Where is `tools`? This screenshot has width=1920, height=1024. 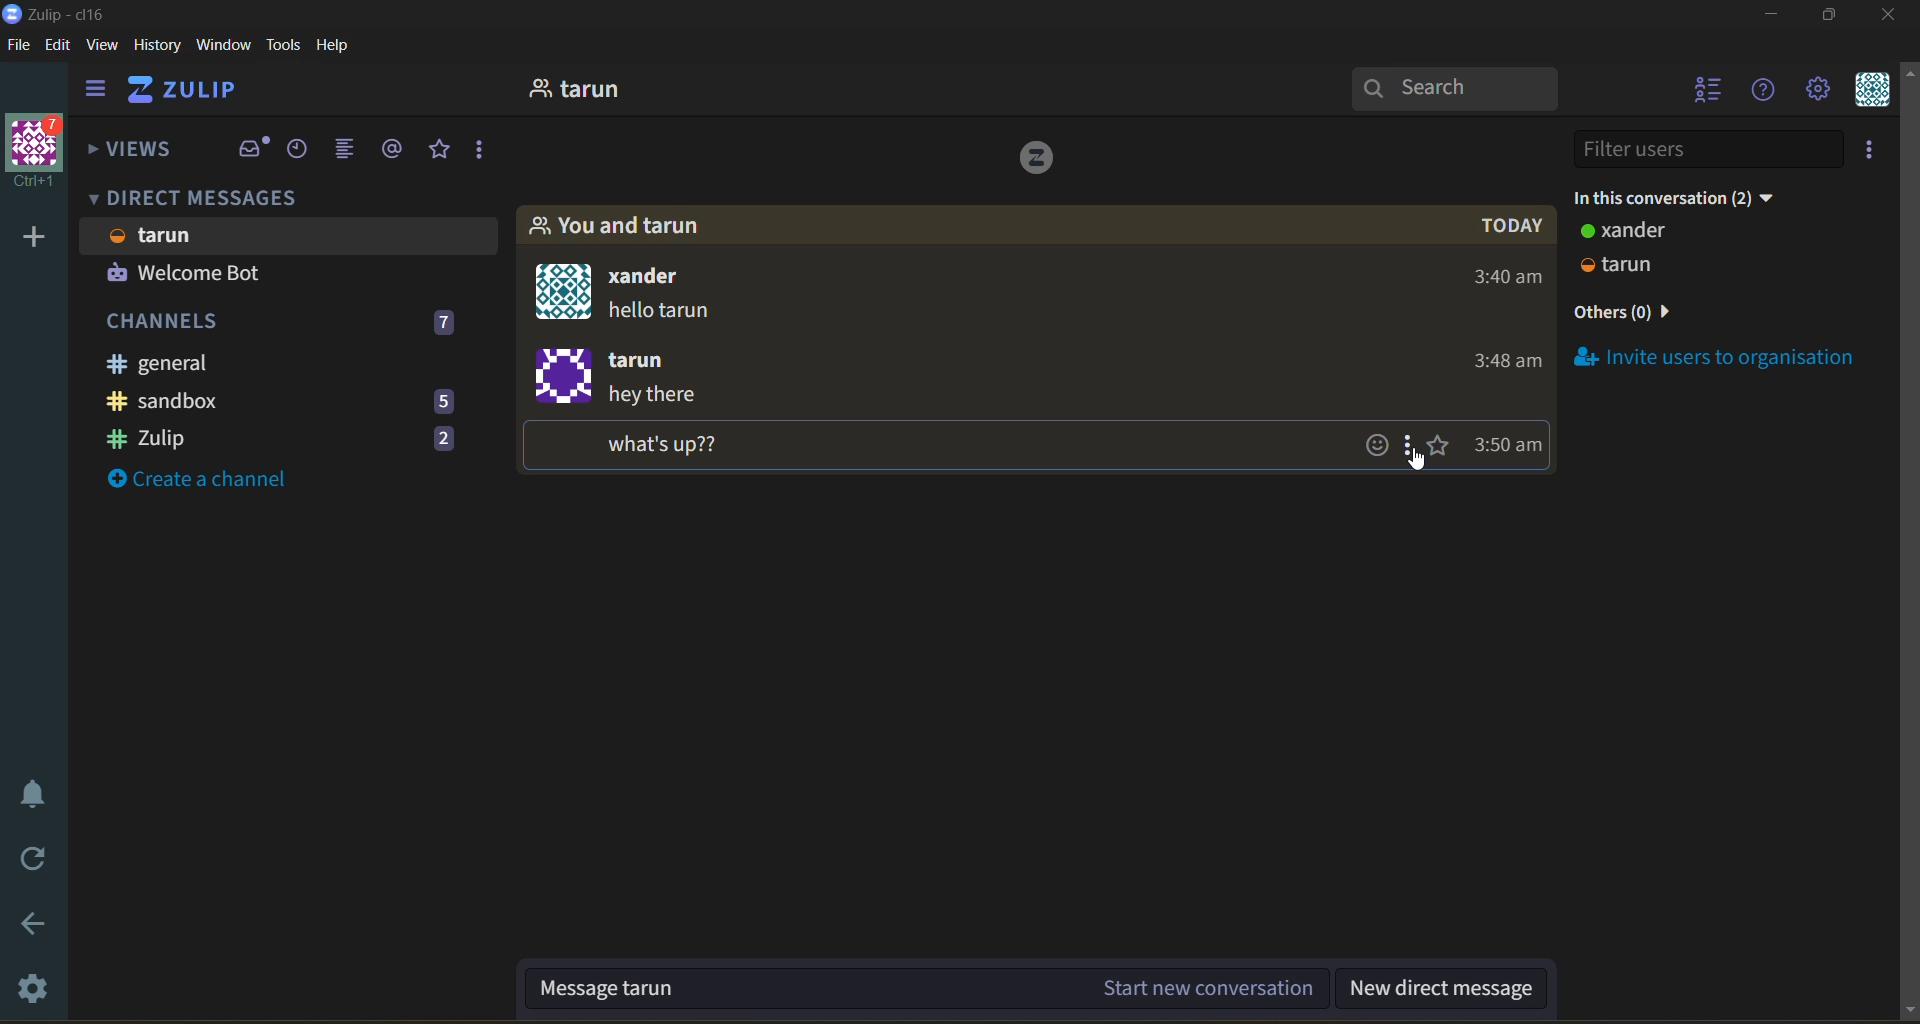
tools is located at coordinates (283, 45).